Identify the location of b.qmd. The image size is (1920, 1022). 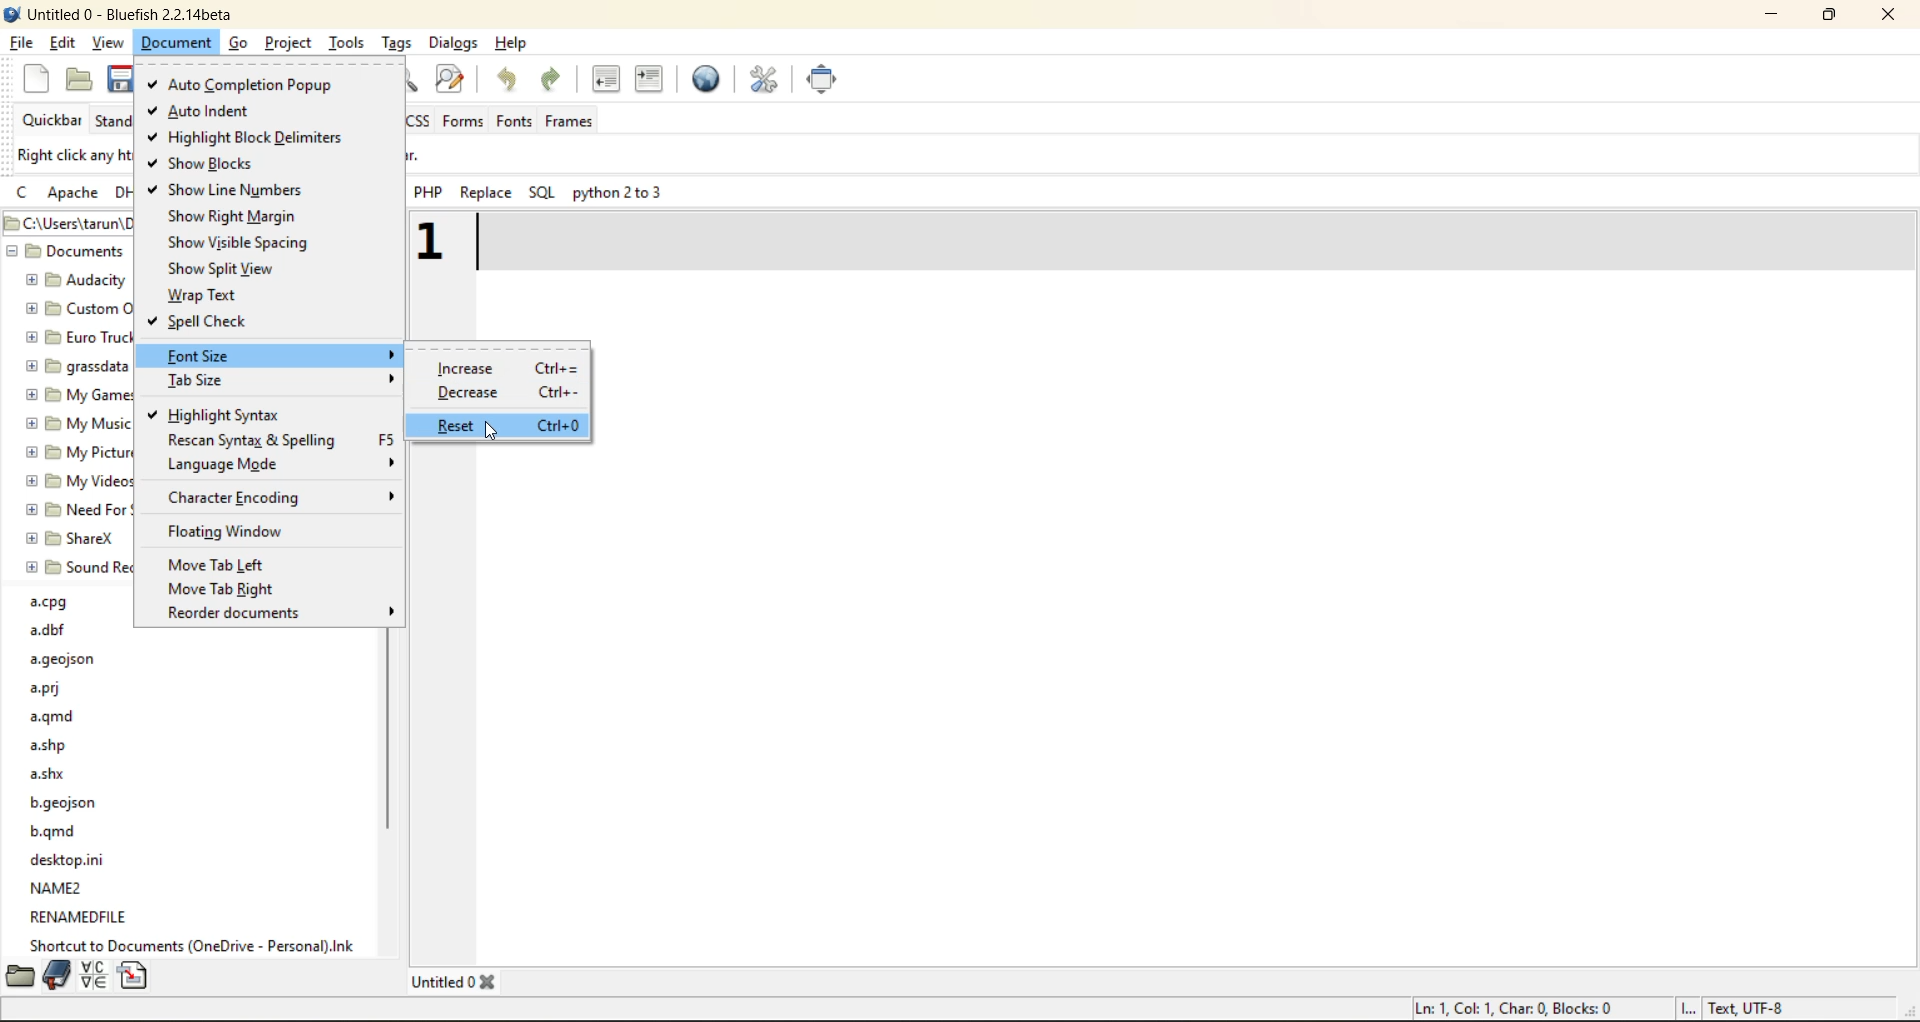
(57, 832).